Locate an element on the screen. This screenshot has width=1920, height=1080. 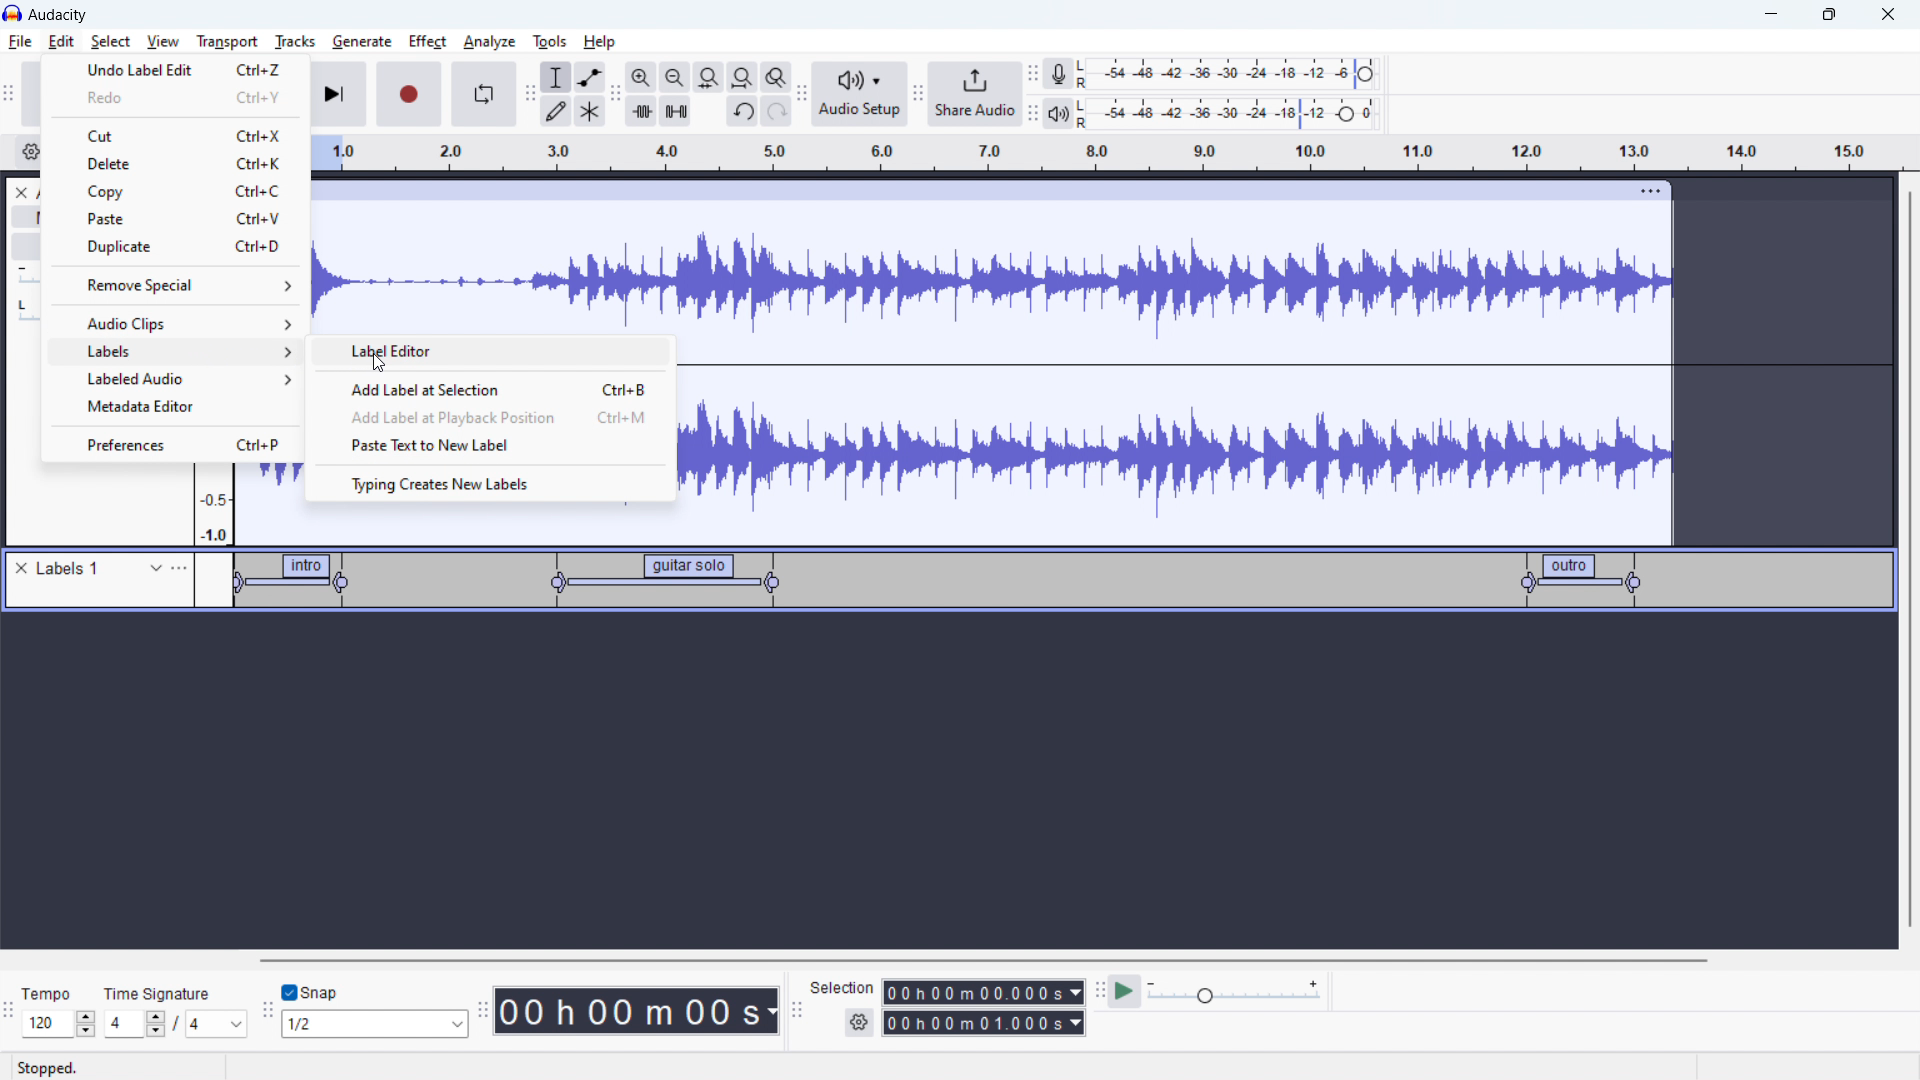
maximize is located at coordinates (1829, 15).